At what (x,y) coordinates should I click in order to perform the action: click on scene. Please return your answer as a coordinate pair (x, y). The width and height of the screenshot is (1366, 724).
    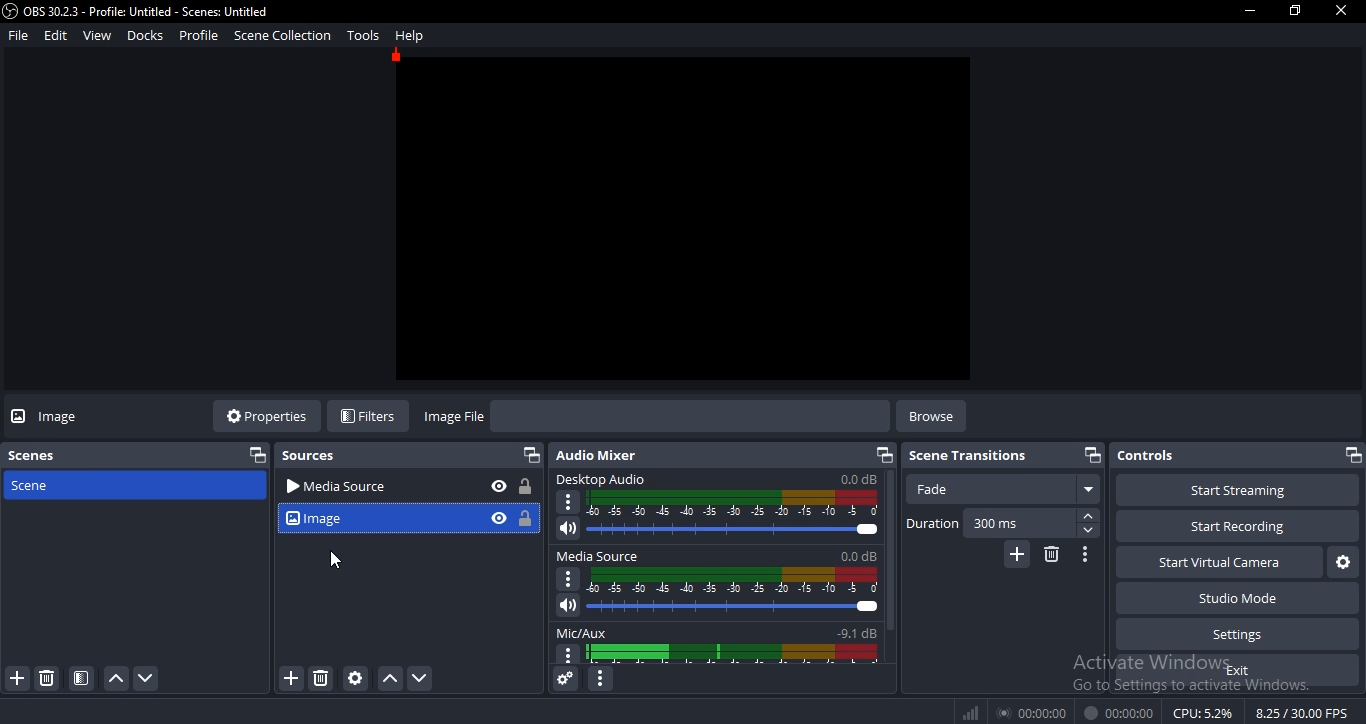
    Looking at the image, I should click on (32, 486).